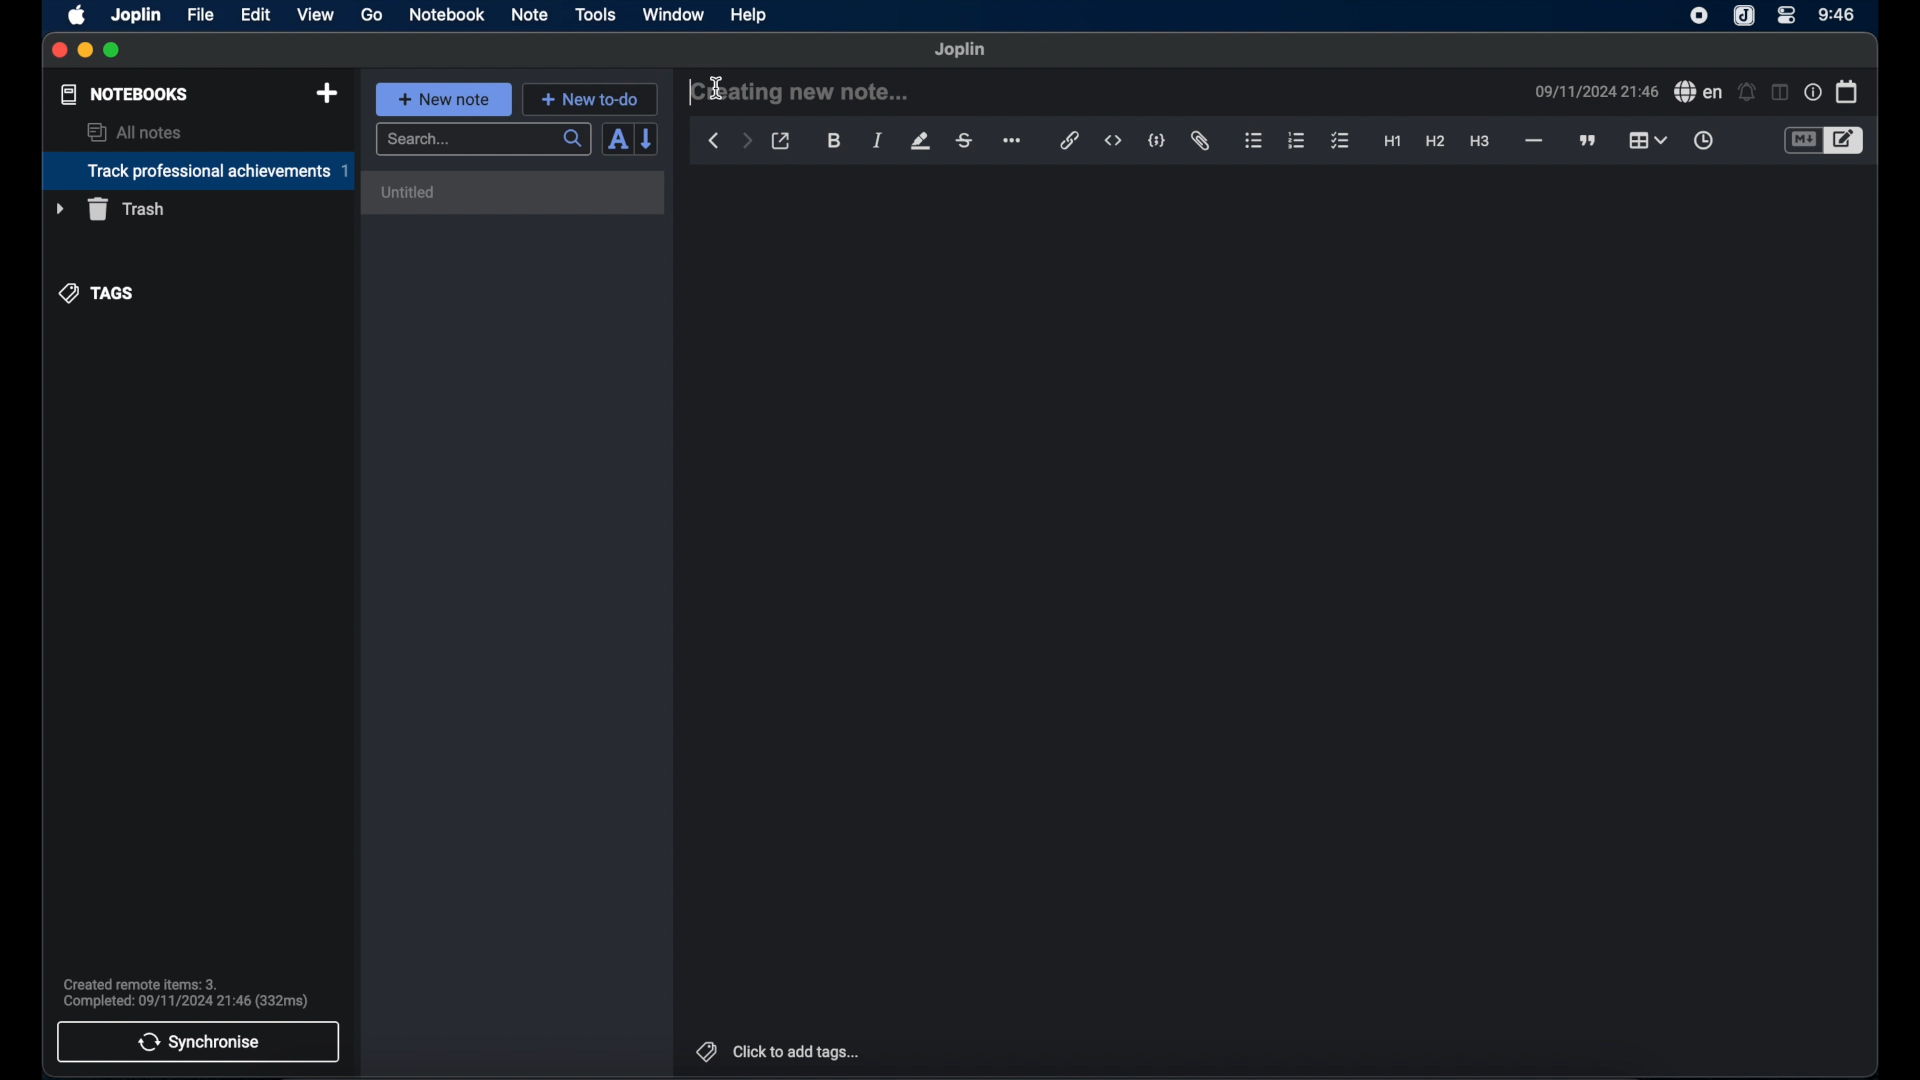 Image resolution: width=1920 pixels, height=1080 pixels. I want to click on back, so click(714, 141).